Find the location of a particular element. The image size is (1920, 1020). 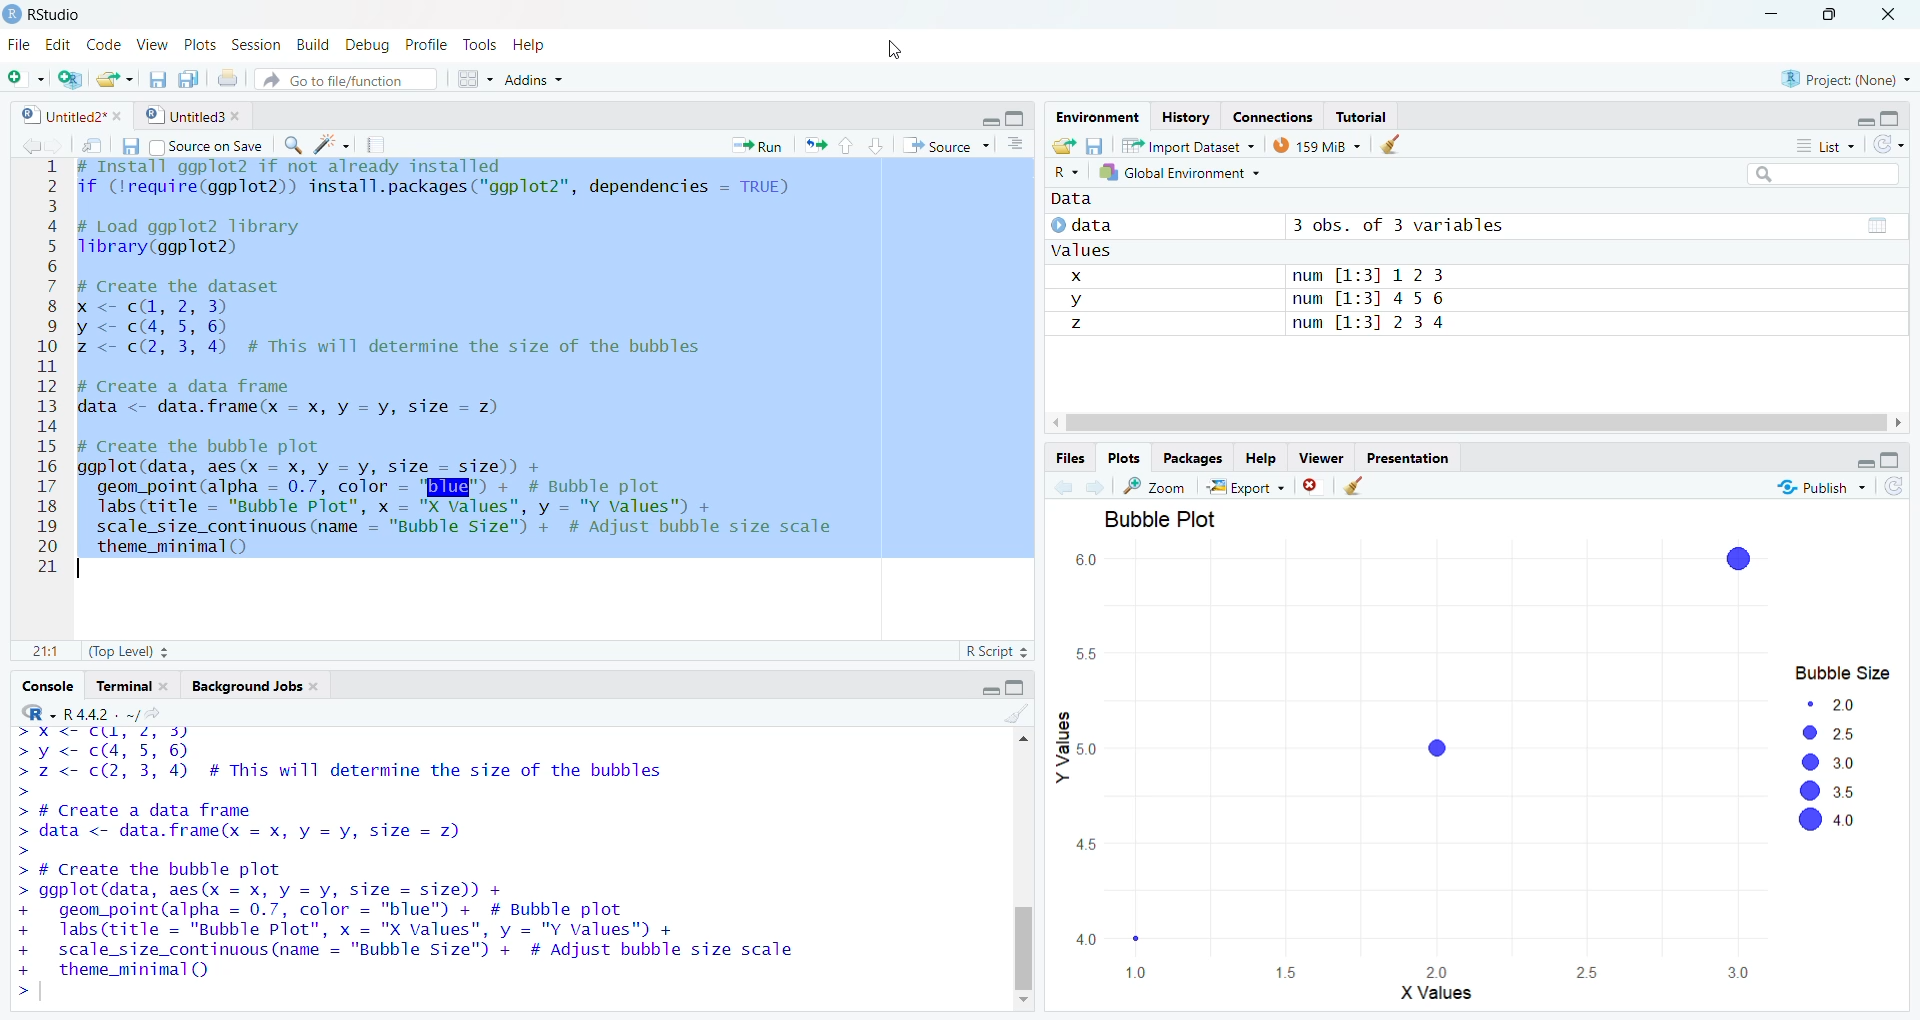

scrollbar is located at coordinates (1483, 424).